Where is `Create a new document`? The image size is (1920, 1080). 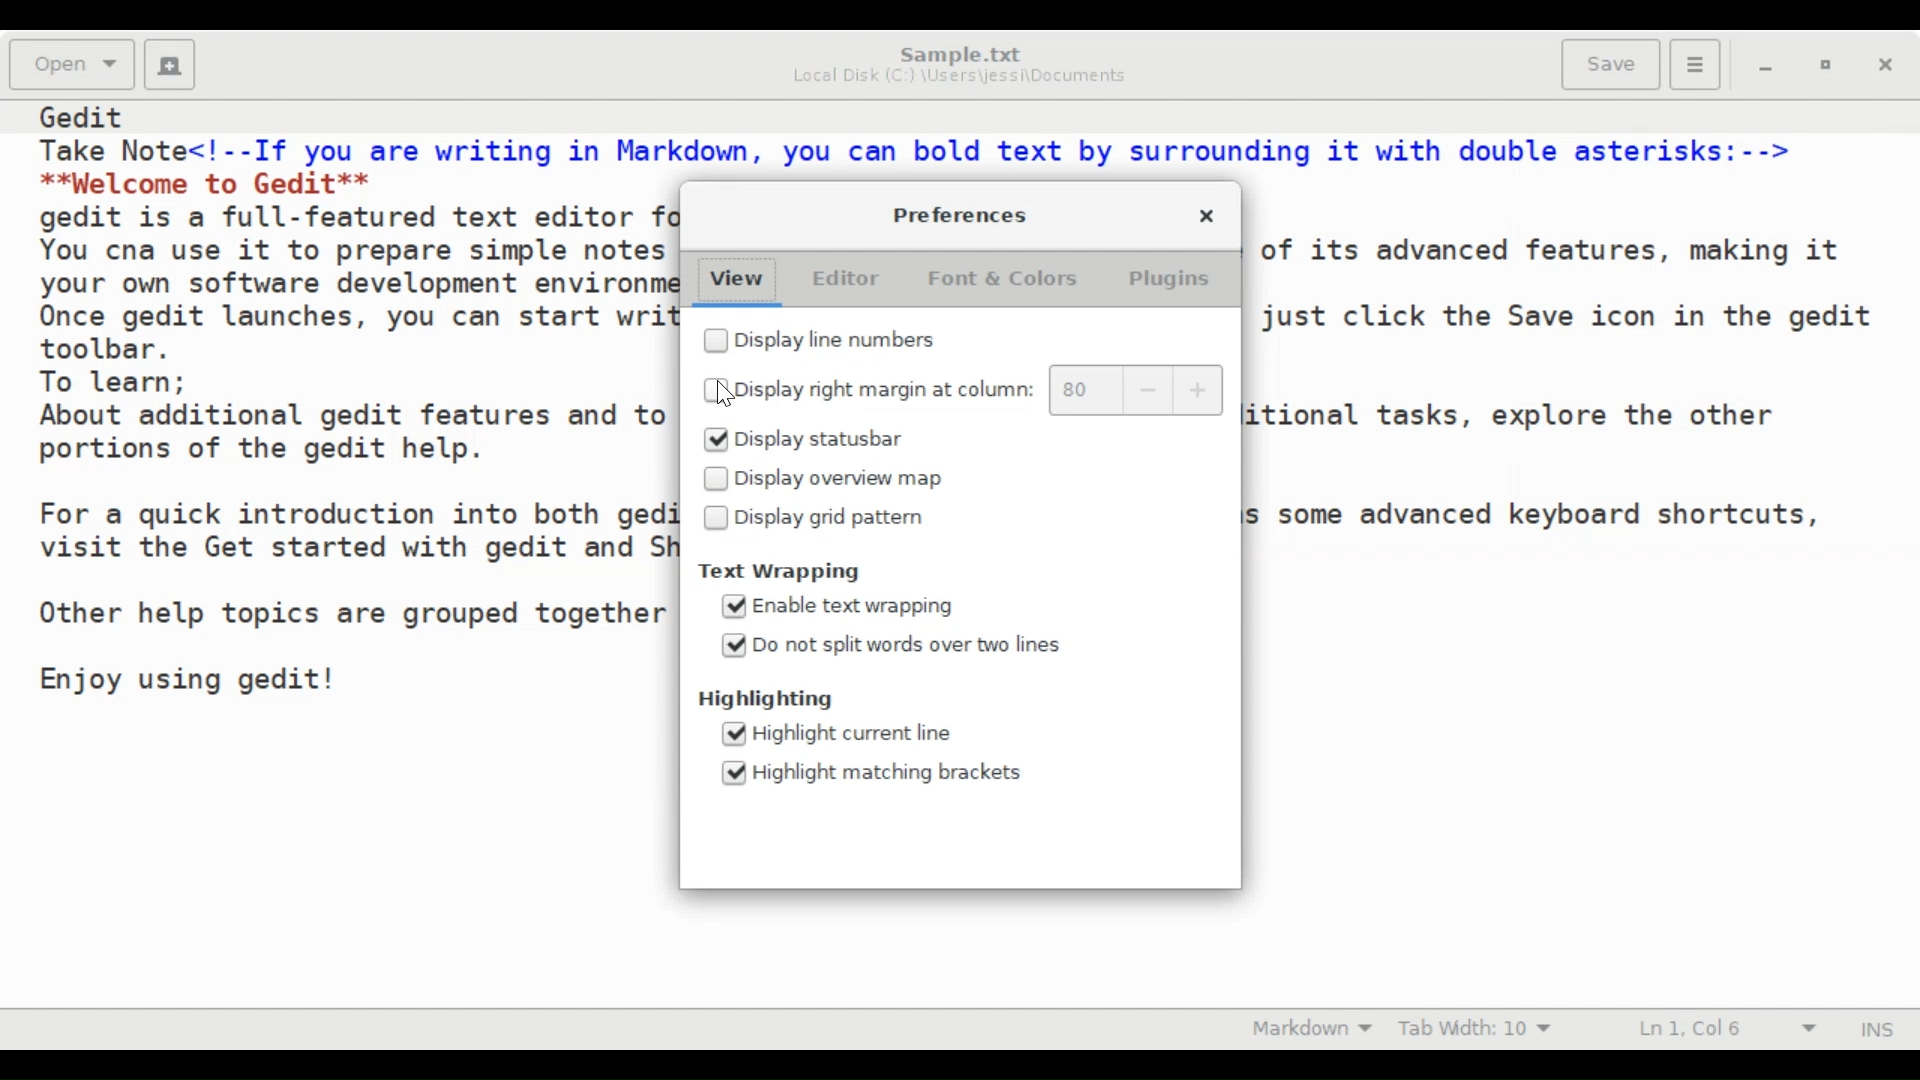 Create a new document is located at coordinates (172, 63).